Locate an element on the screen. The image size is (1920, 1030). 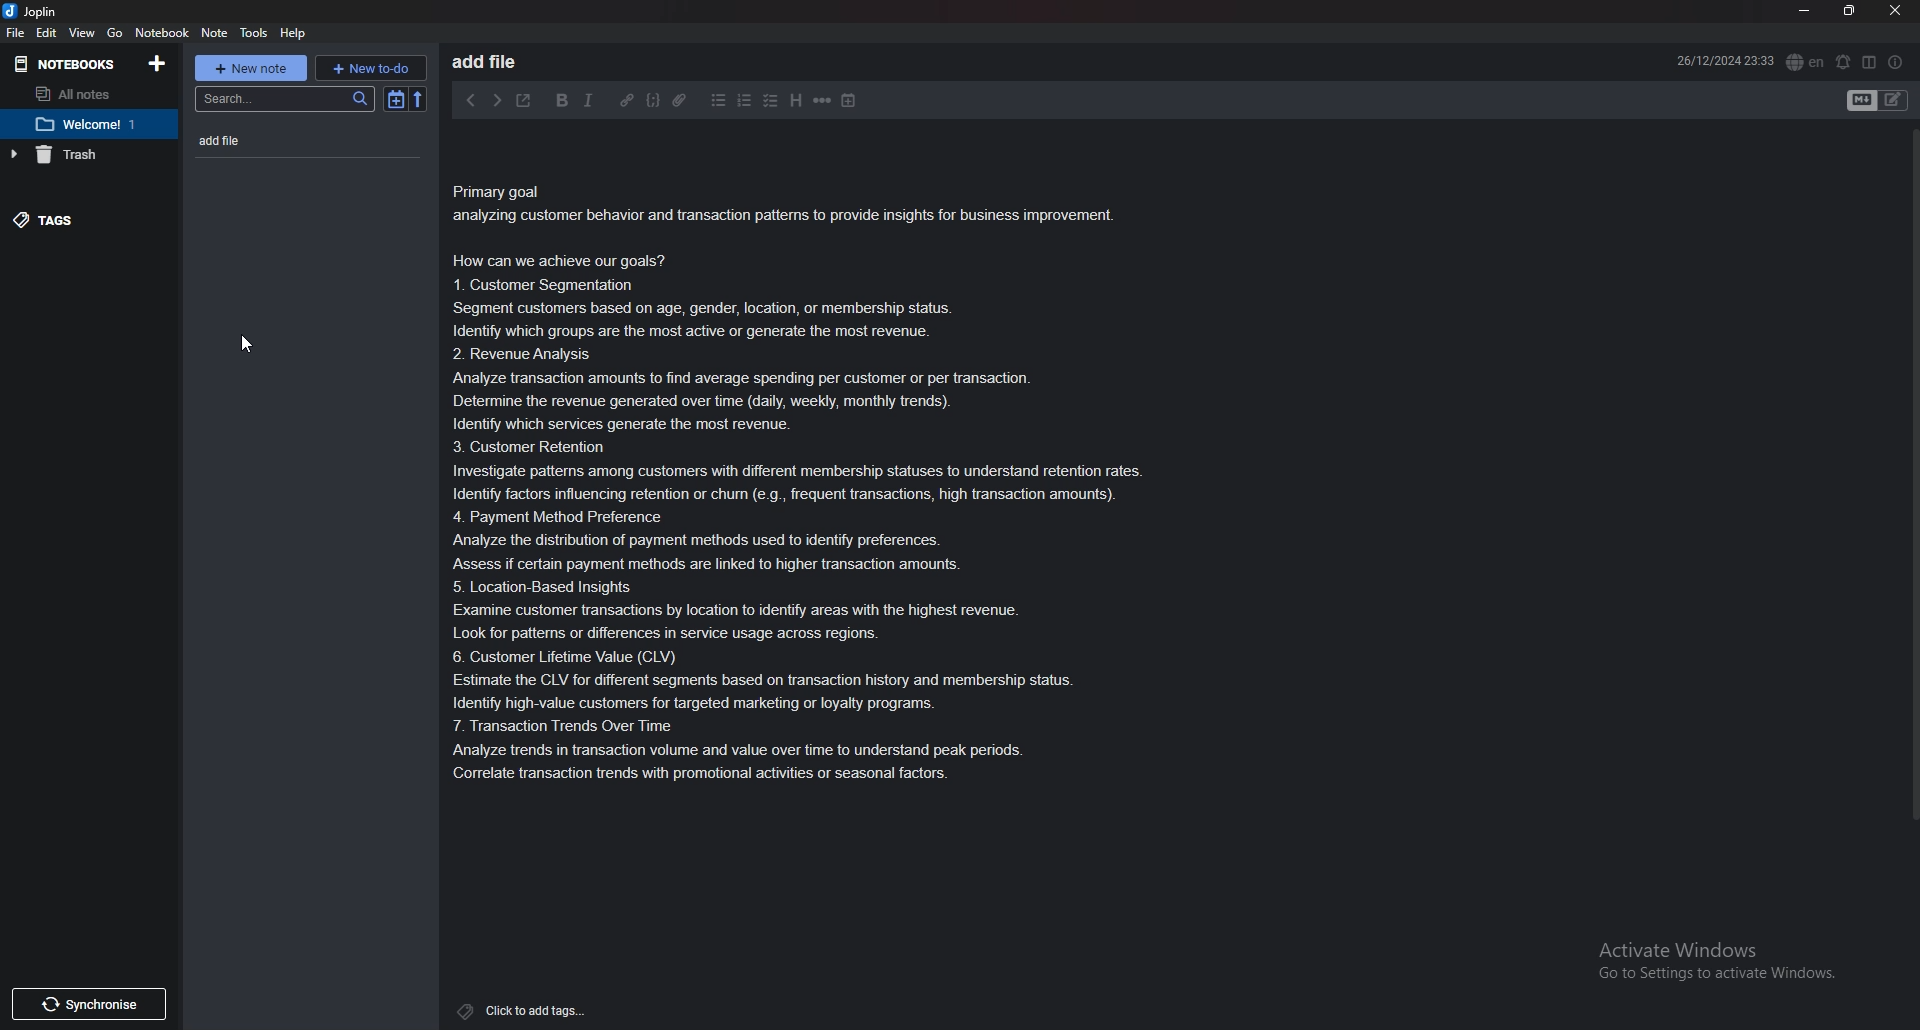
Toggle editor layout is located at coordinates (1869, 63).